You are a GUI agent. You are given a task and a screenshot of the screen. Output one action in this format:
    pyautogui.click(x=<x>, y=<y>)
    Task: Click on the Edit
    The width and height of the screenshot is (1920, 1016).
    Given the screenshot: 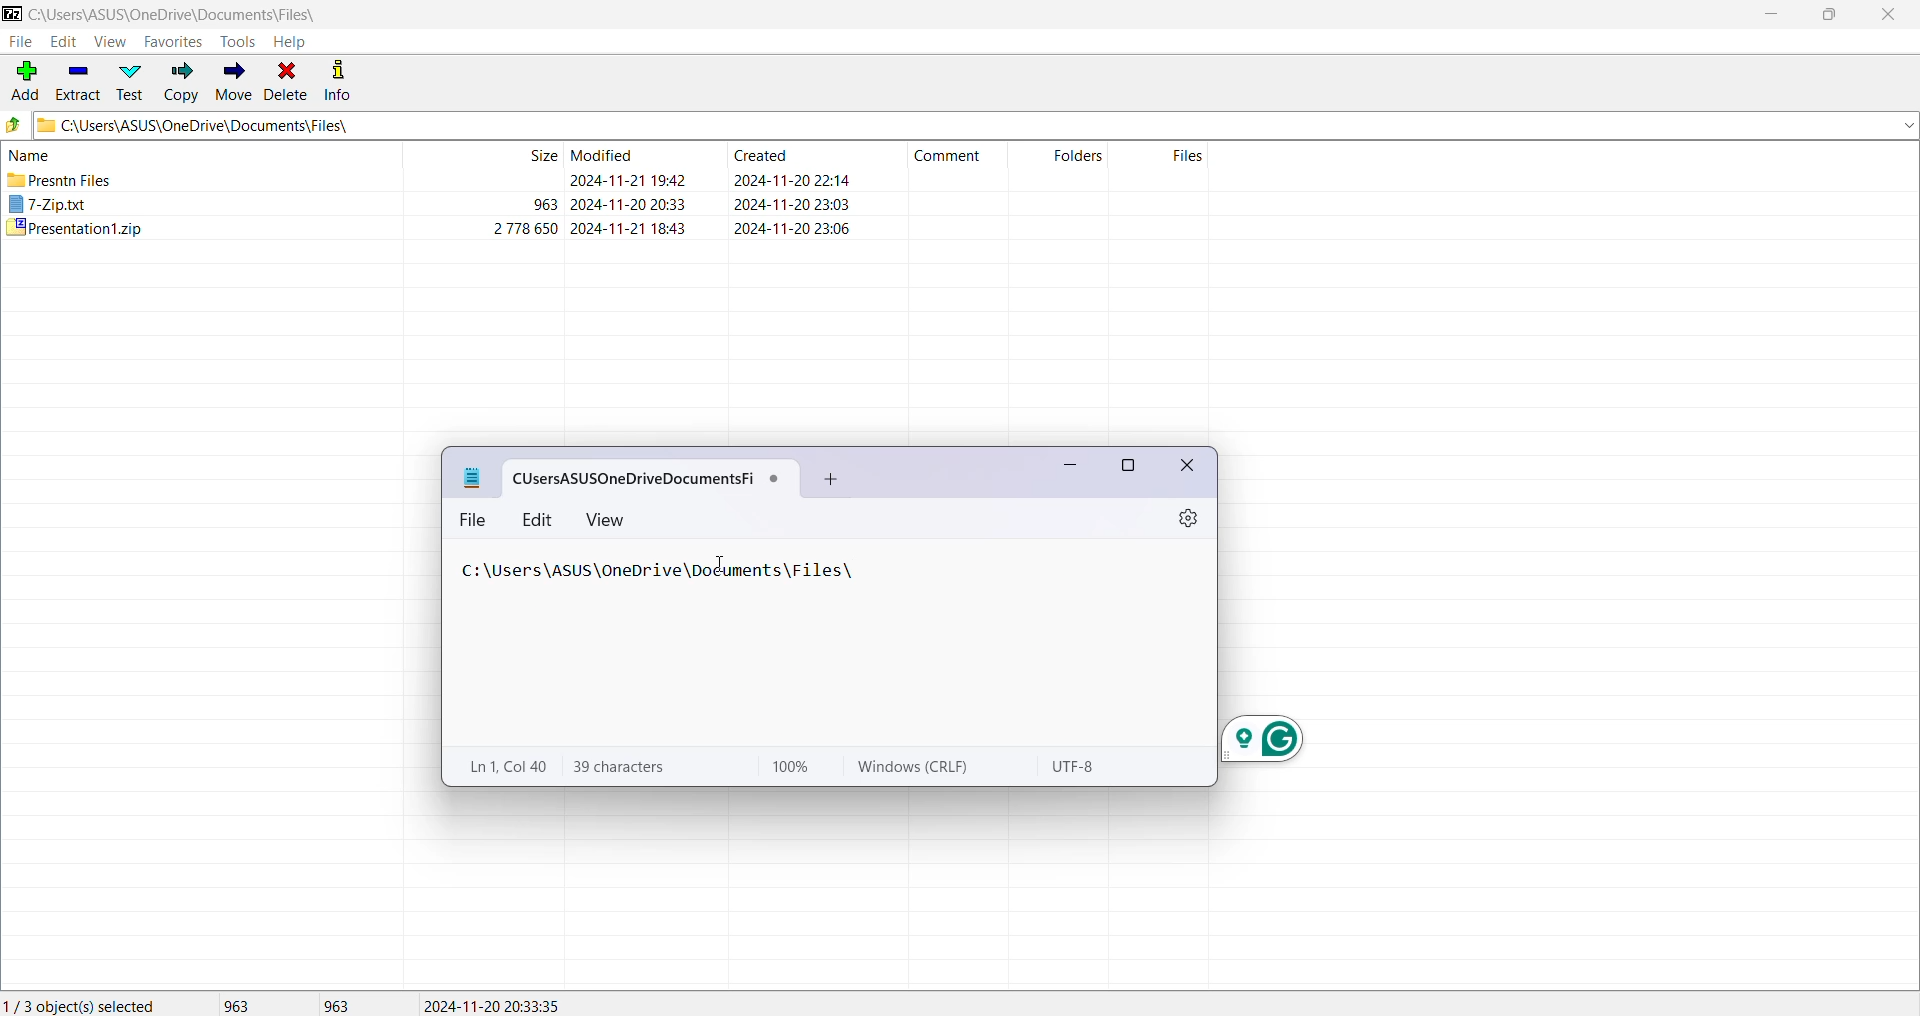 What is the action you would take?
    pyautogui.click(x=538, y=519)
    